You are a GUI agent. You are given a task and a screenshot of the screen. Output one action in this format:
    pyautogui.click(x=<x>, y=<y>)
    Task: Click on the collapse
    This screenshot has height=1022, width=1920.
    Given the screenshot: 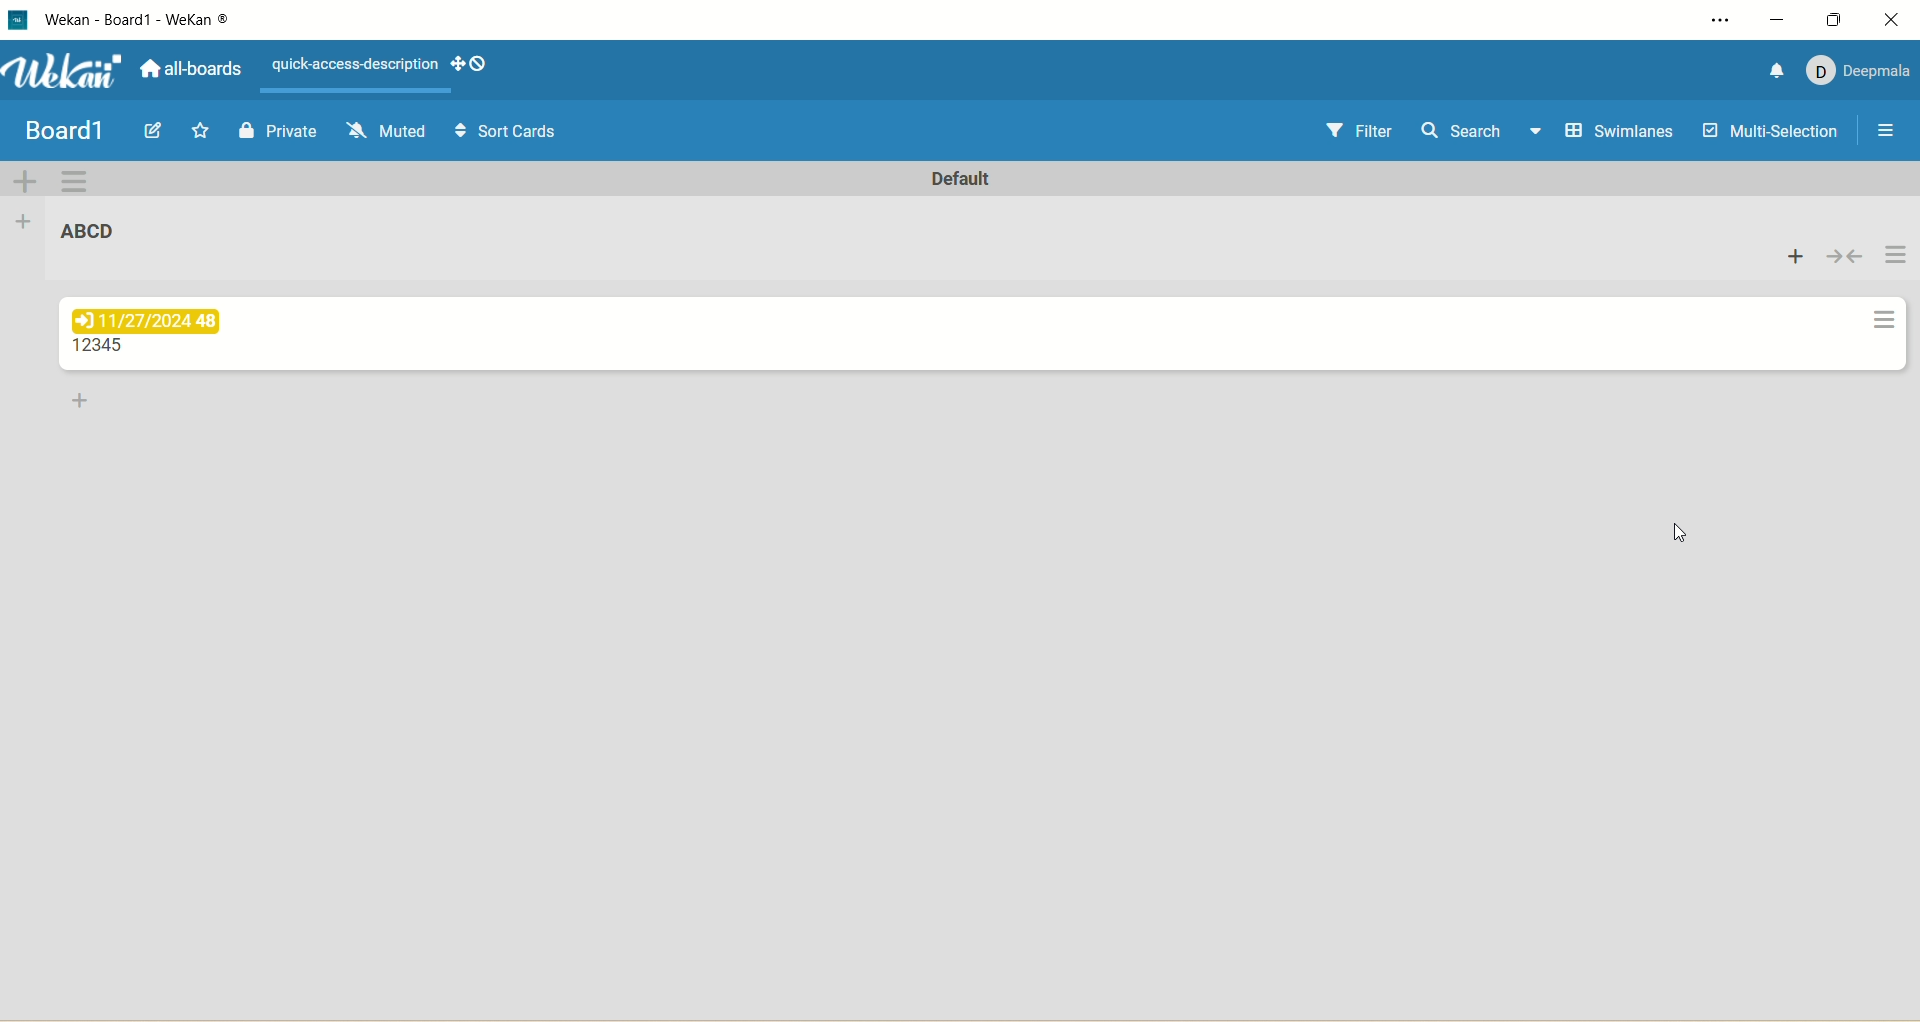 What is the action you would take?
    pyautogui.click(x=1846, y=256)
    